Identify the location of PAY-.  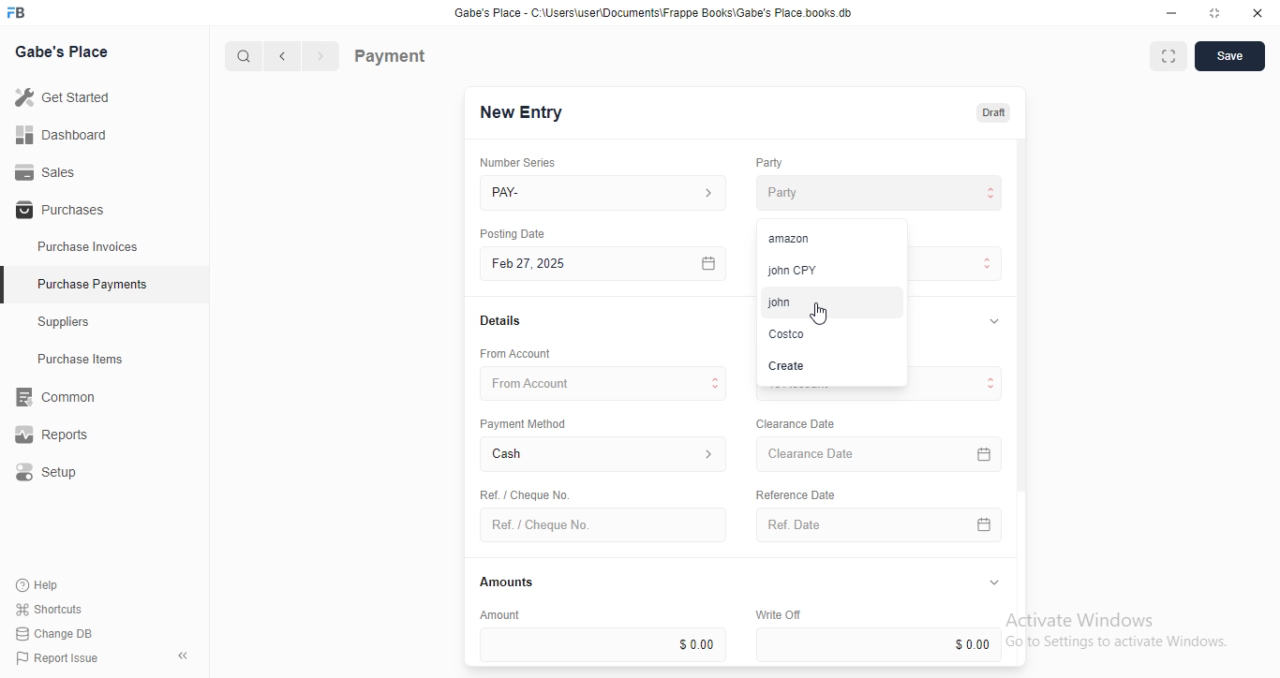
(605, 193).